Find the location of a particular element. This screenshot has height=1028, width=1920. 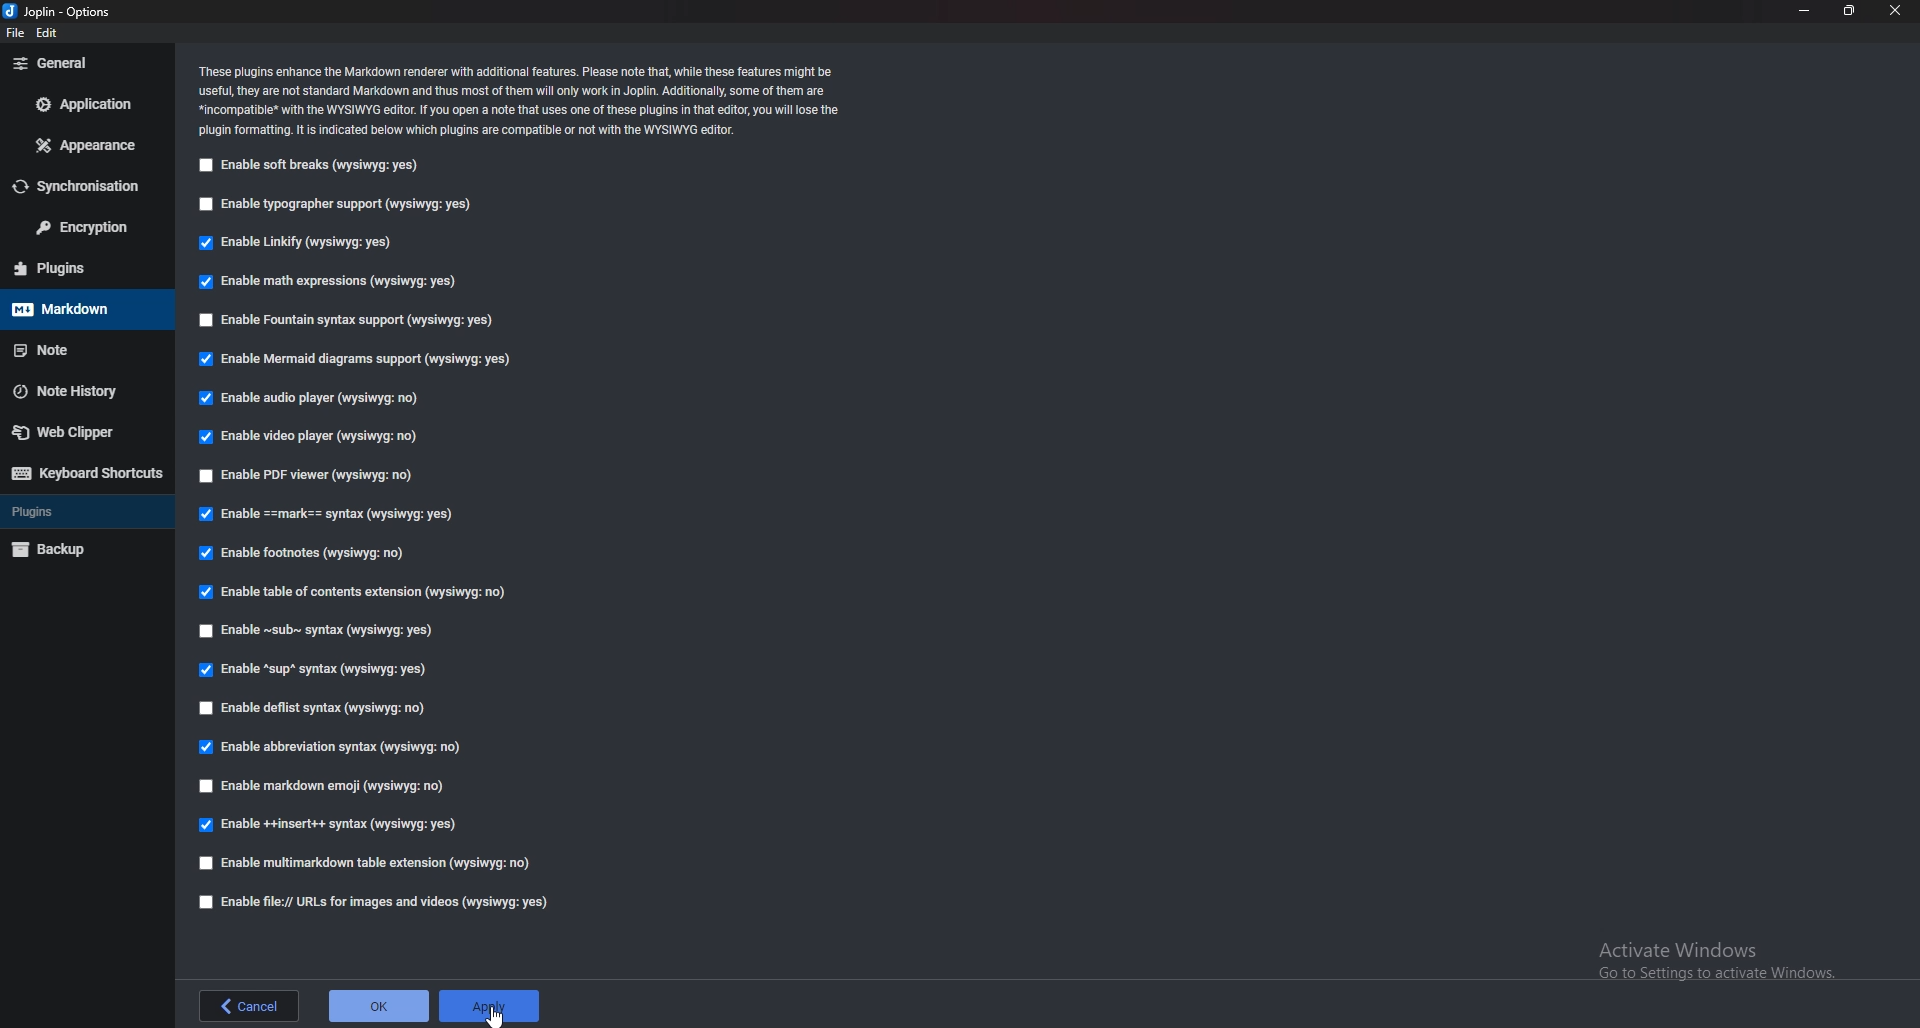

Enable multi markdown table extension is located at coordinates (367, 863).